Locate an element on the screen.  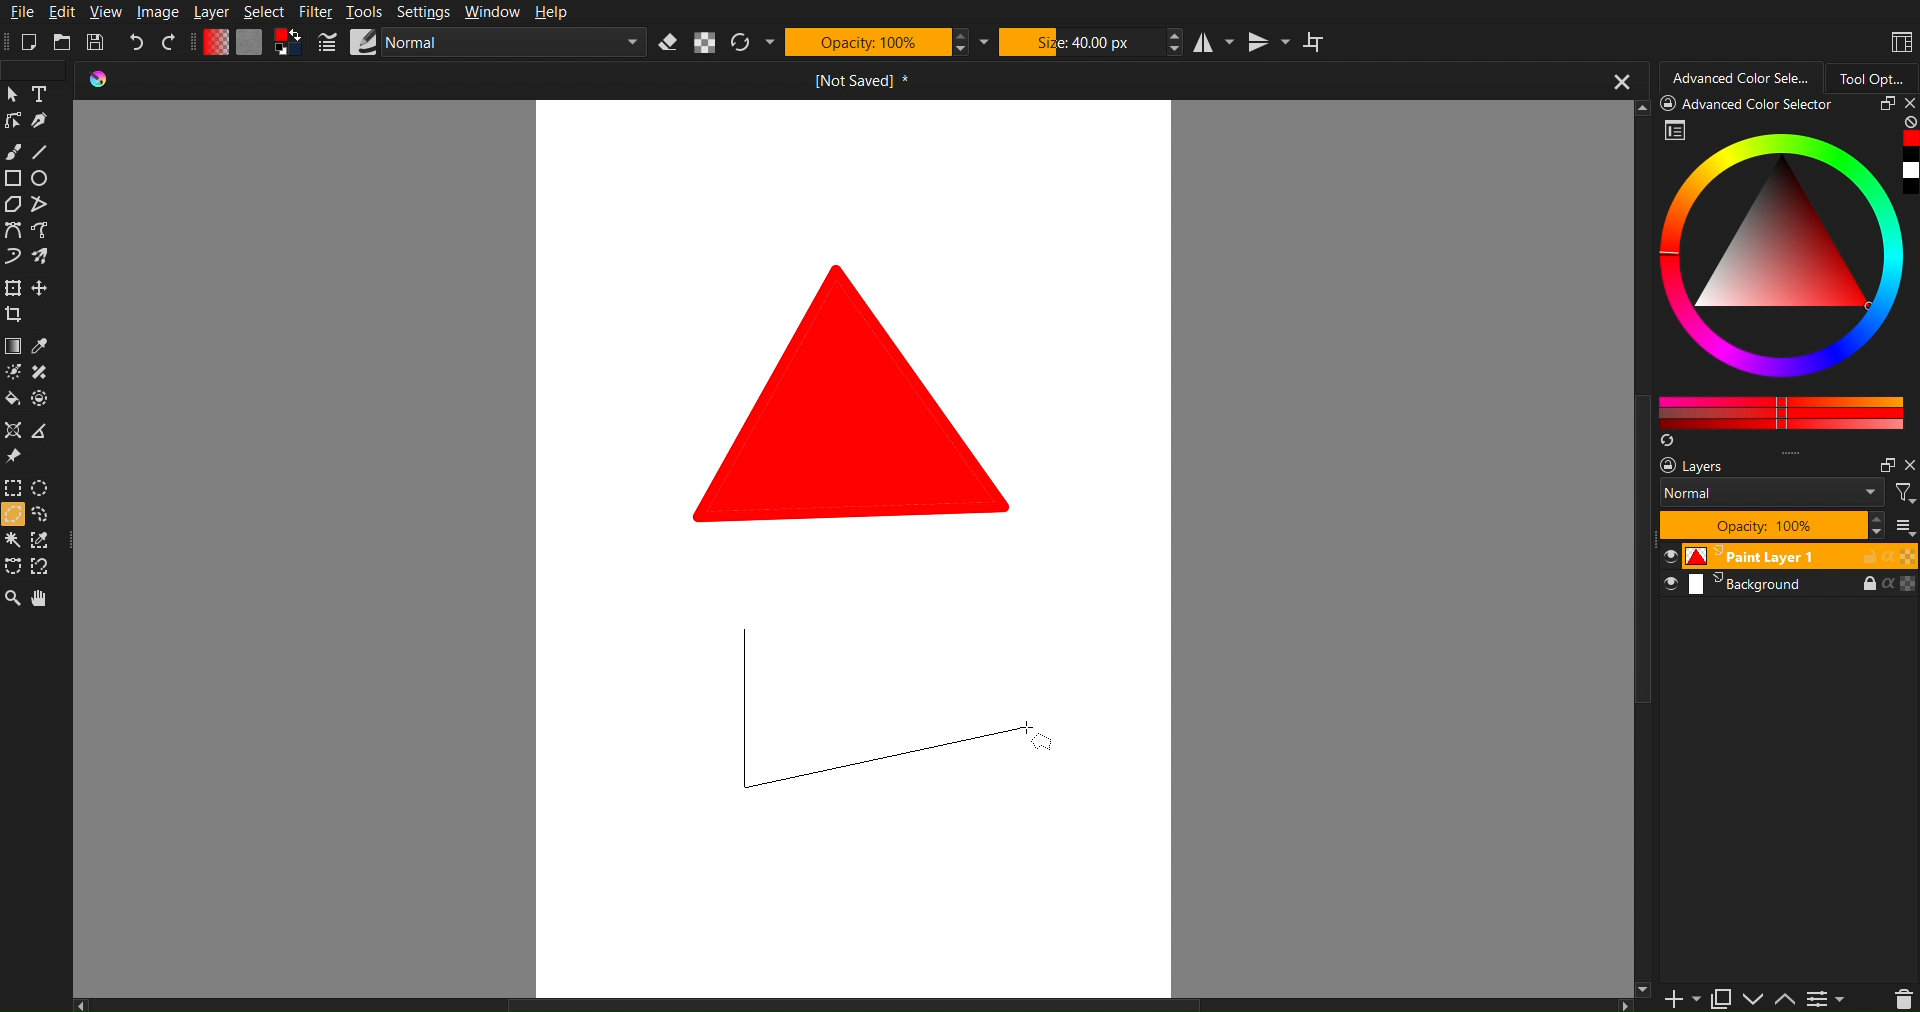
dotted is located at coordinates (43, 400).